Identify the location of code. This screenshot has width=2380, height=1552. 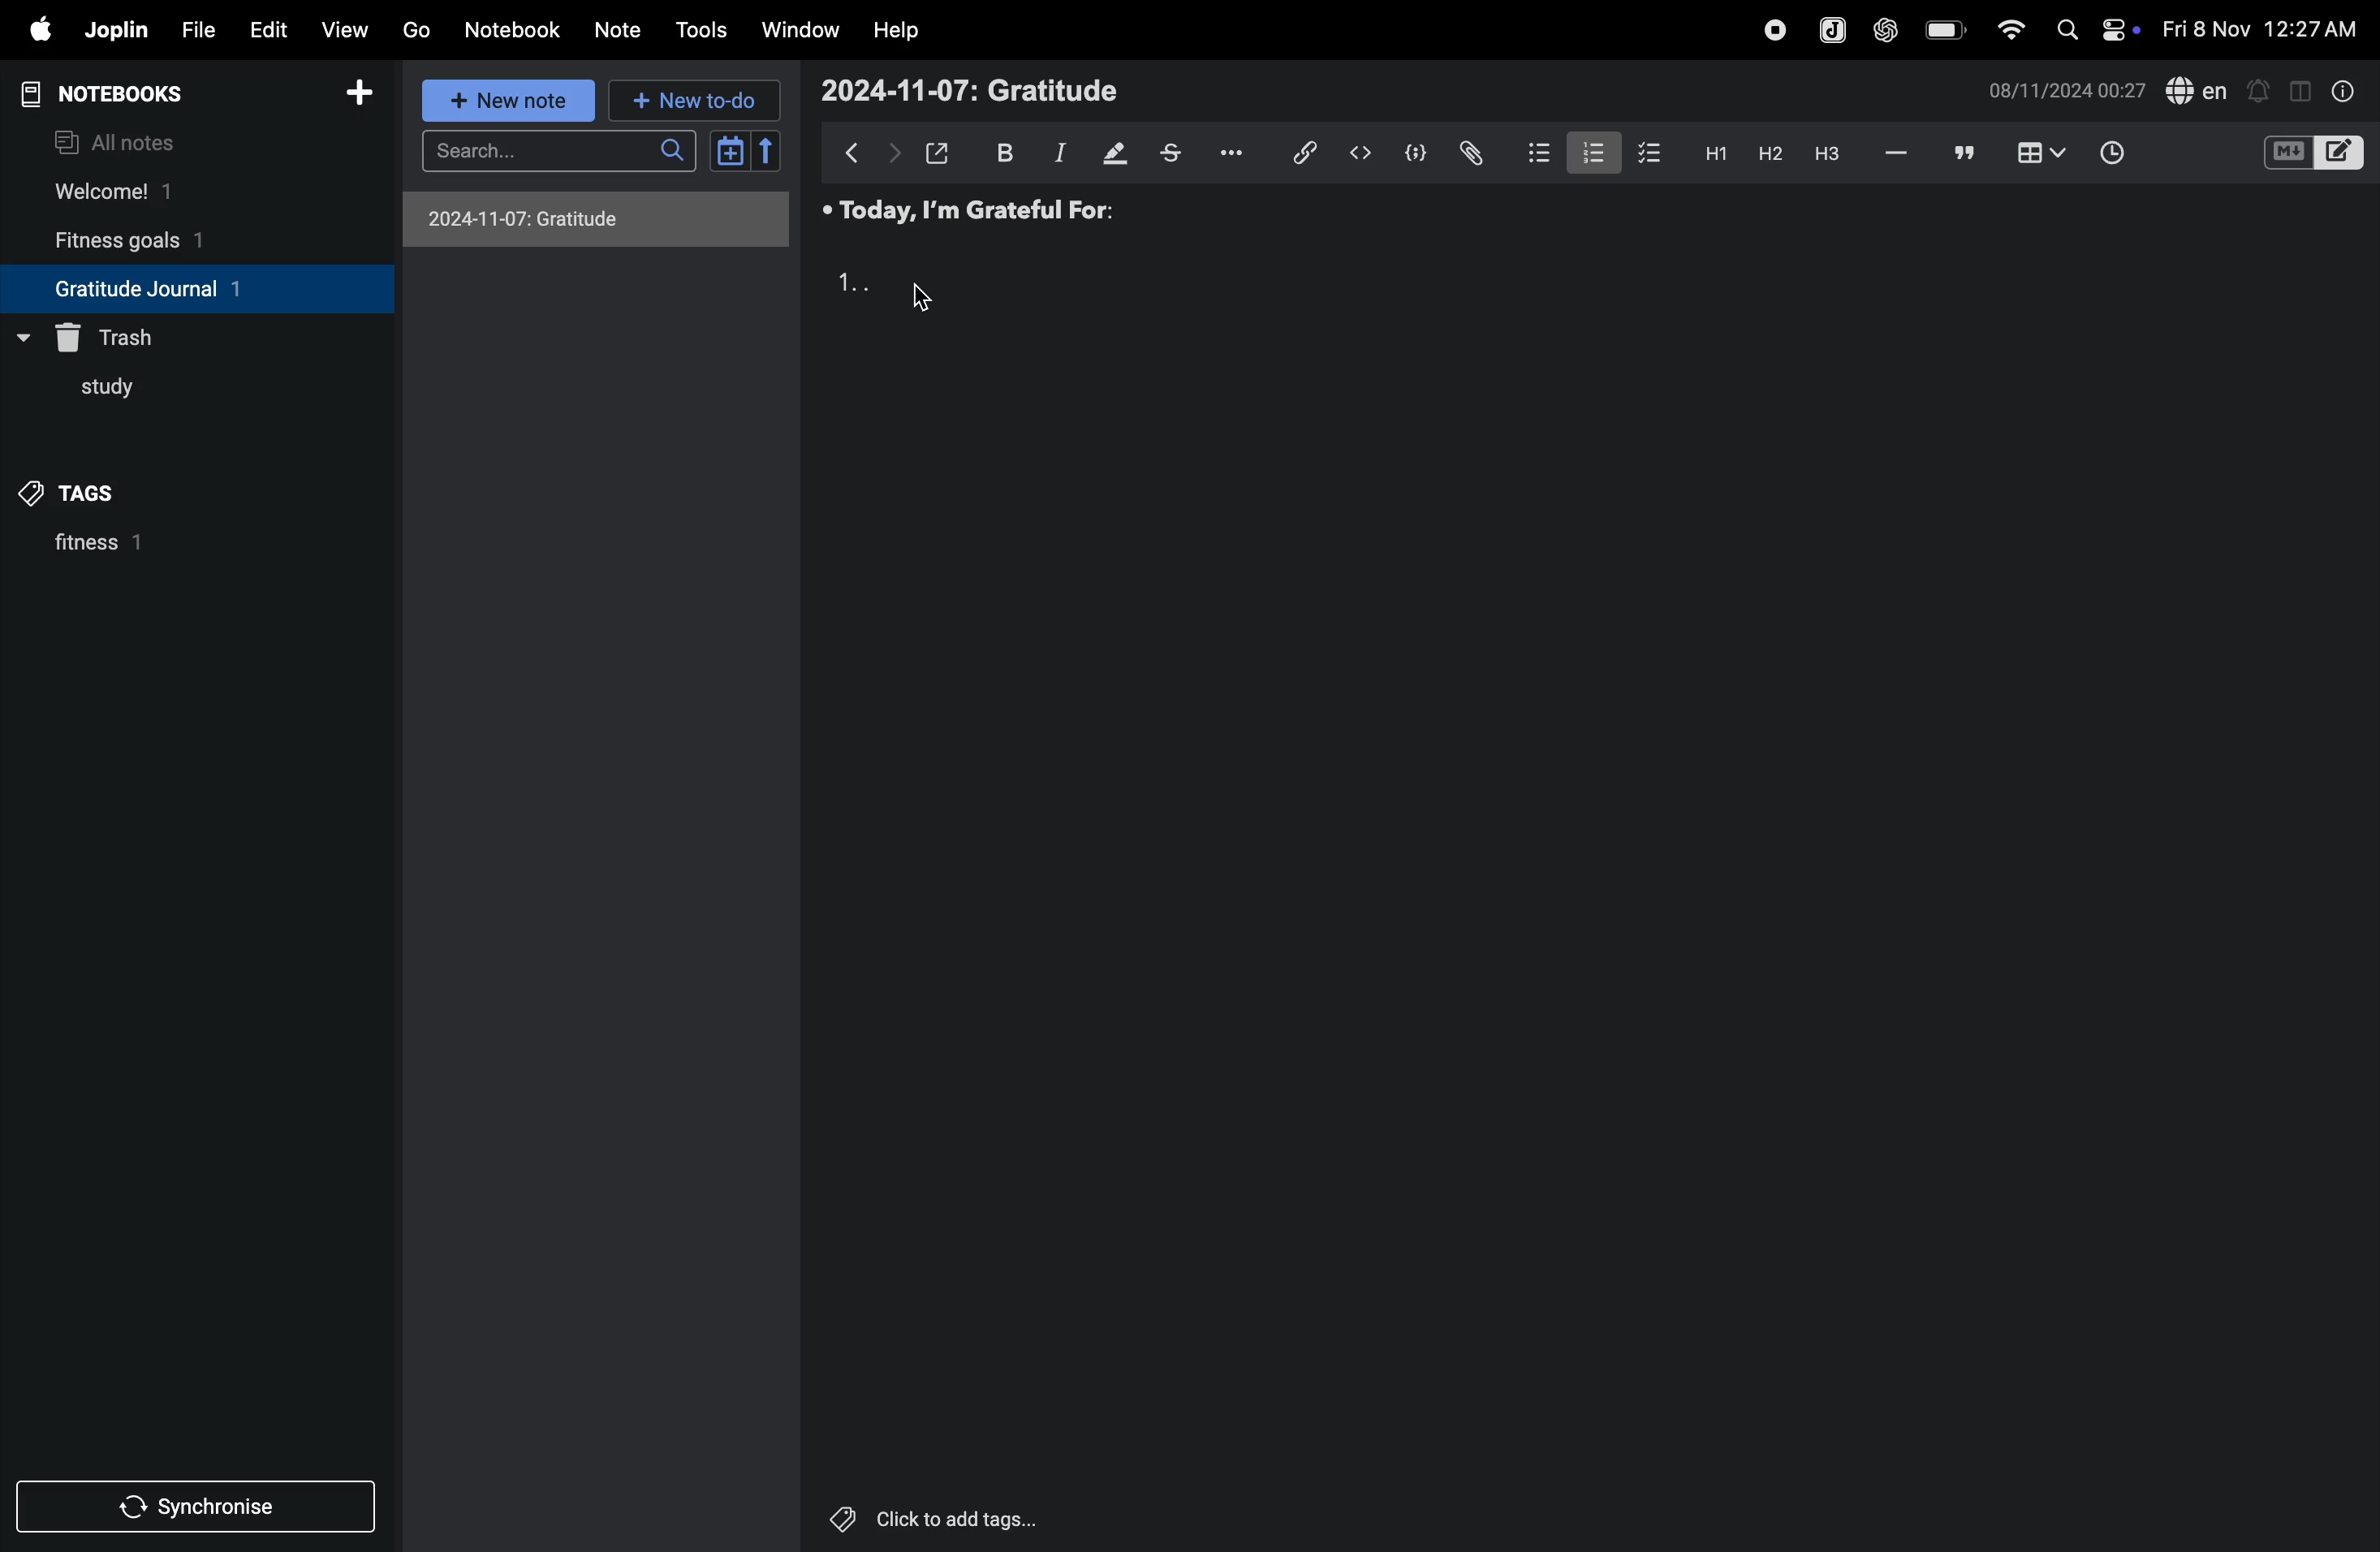
(1411, 155).